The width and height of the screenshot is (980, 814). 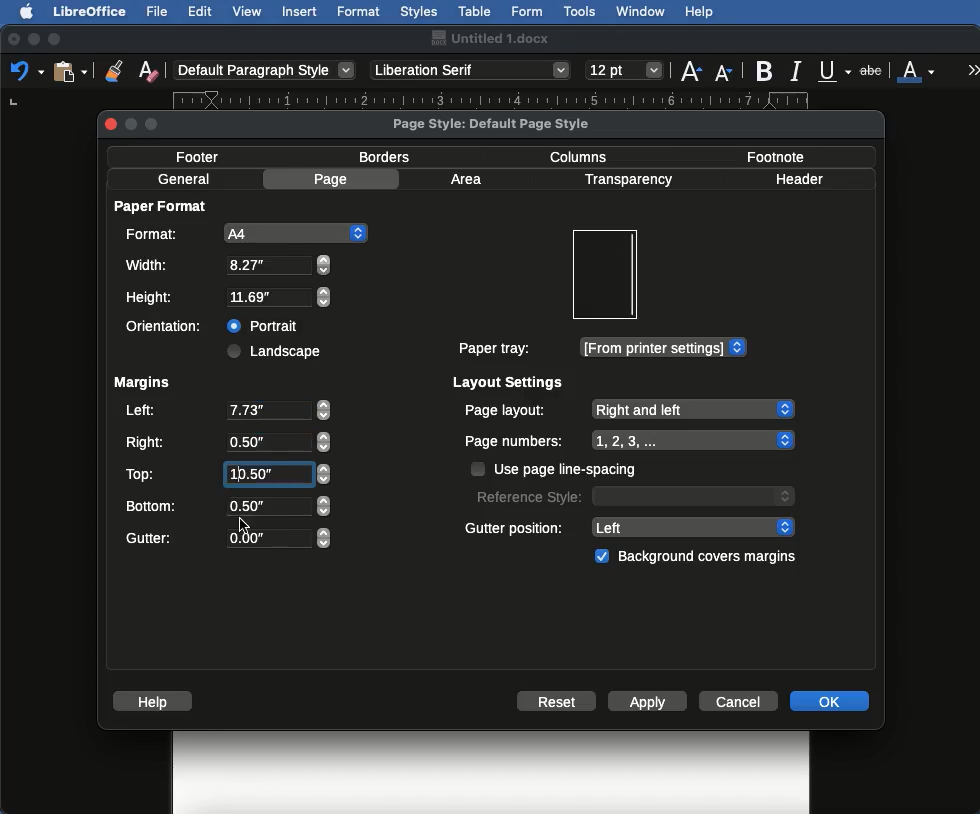 What do you see at coordinates (360, 12) in the screenshot?
I see `Format` at bounding box center [360, 12].